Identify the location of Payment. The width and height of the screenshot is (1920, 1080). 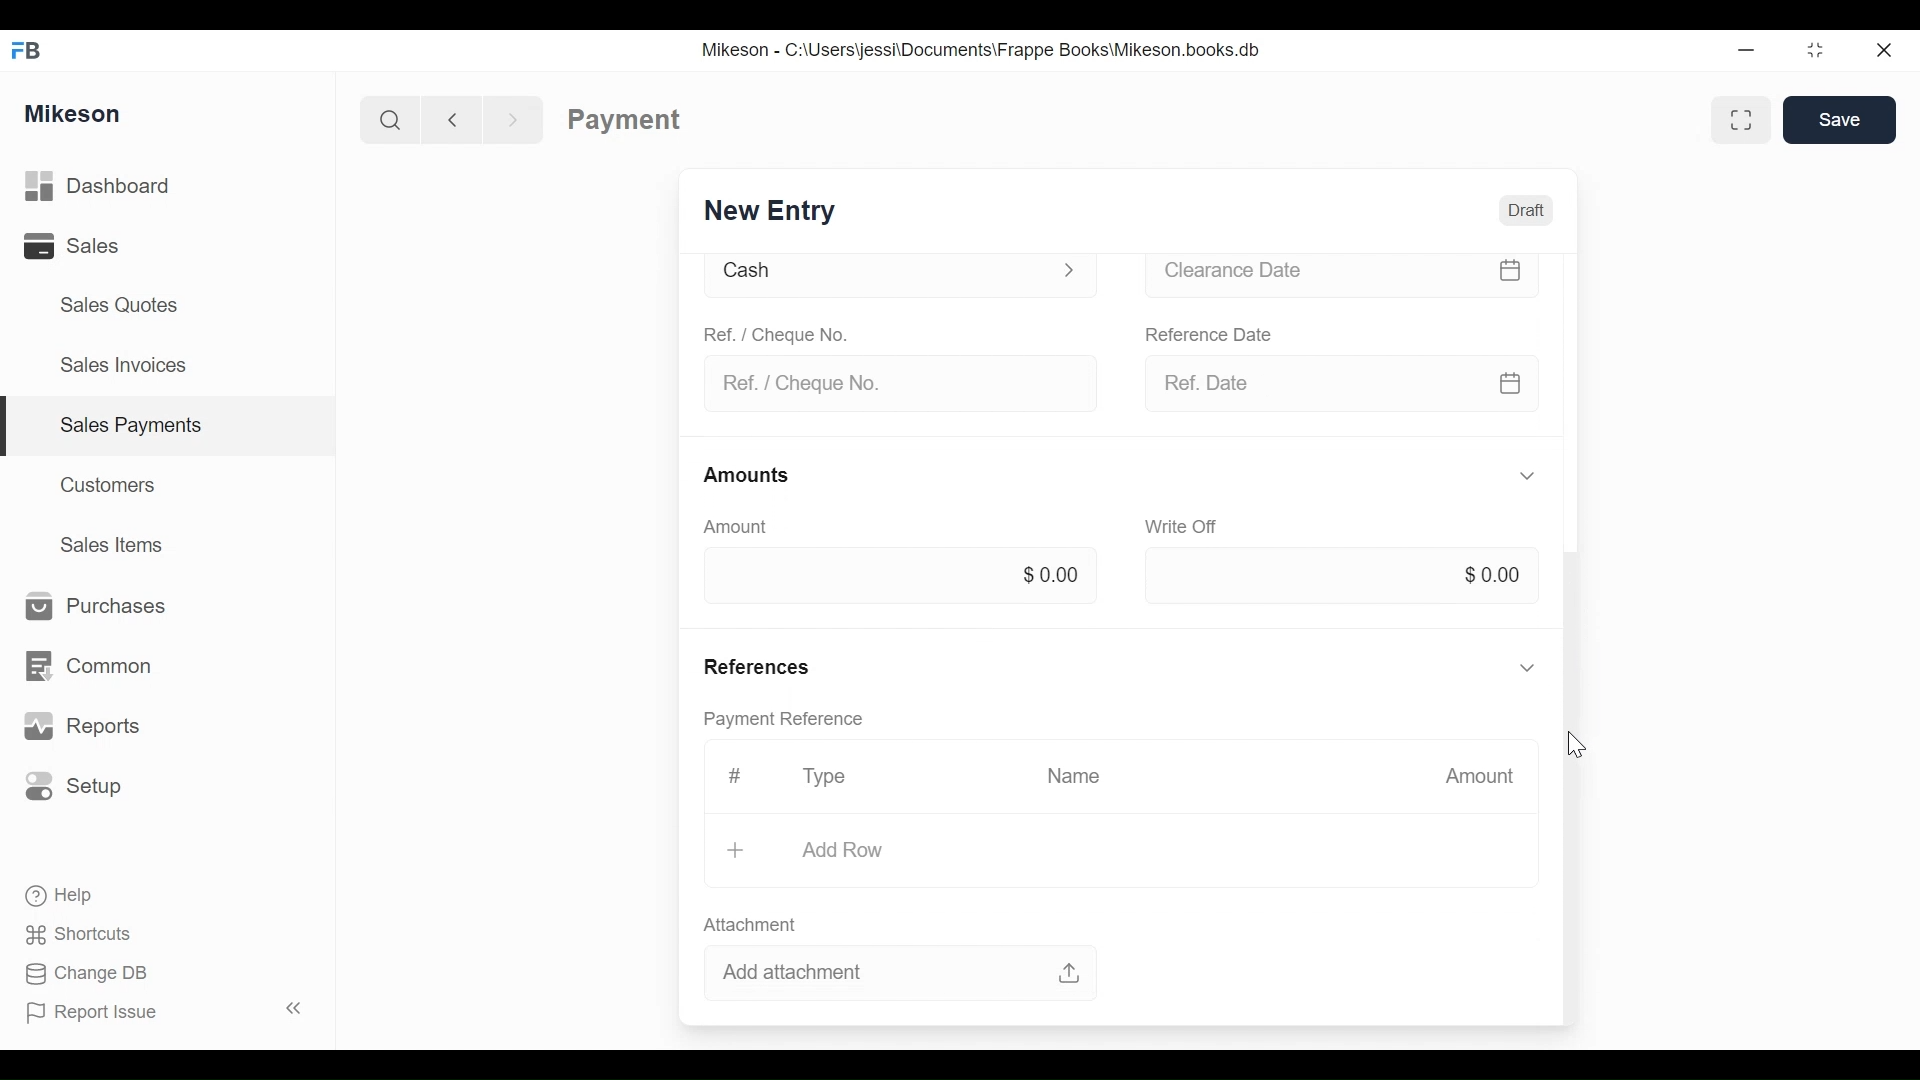
(623, 118).